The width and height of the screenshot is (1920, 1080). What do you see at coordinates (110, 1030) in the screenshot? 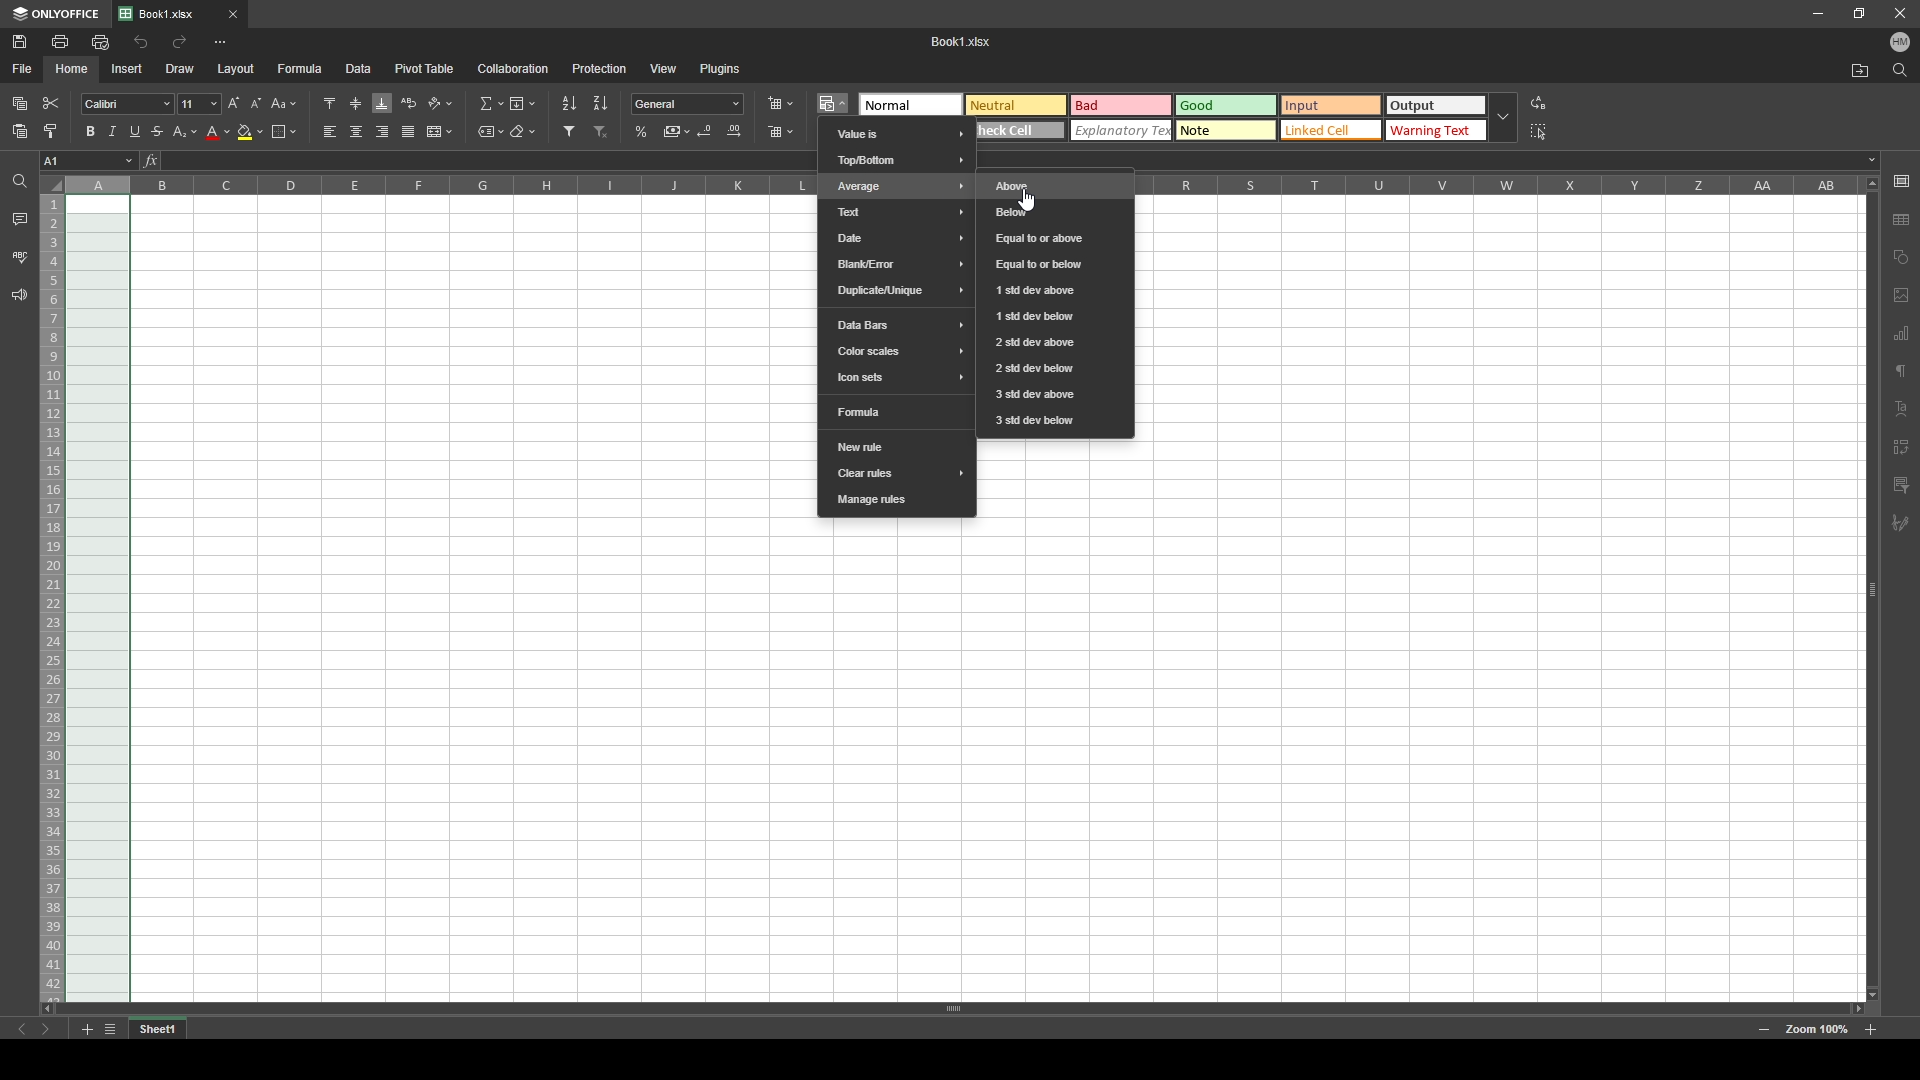
I see `list of sheets` at bounding box center [110, 1030].